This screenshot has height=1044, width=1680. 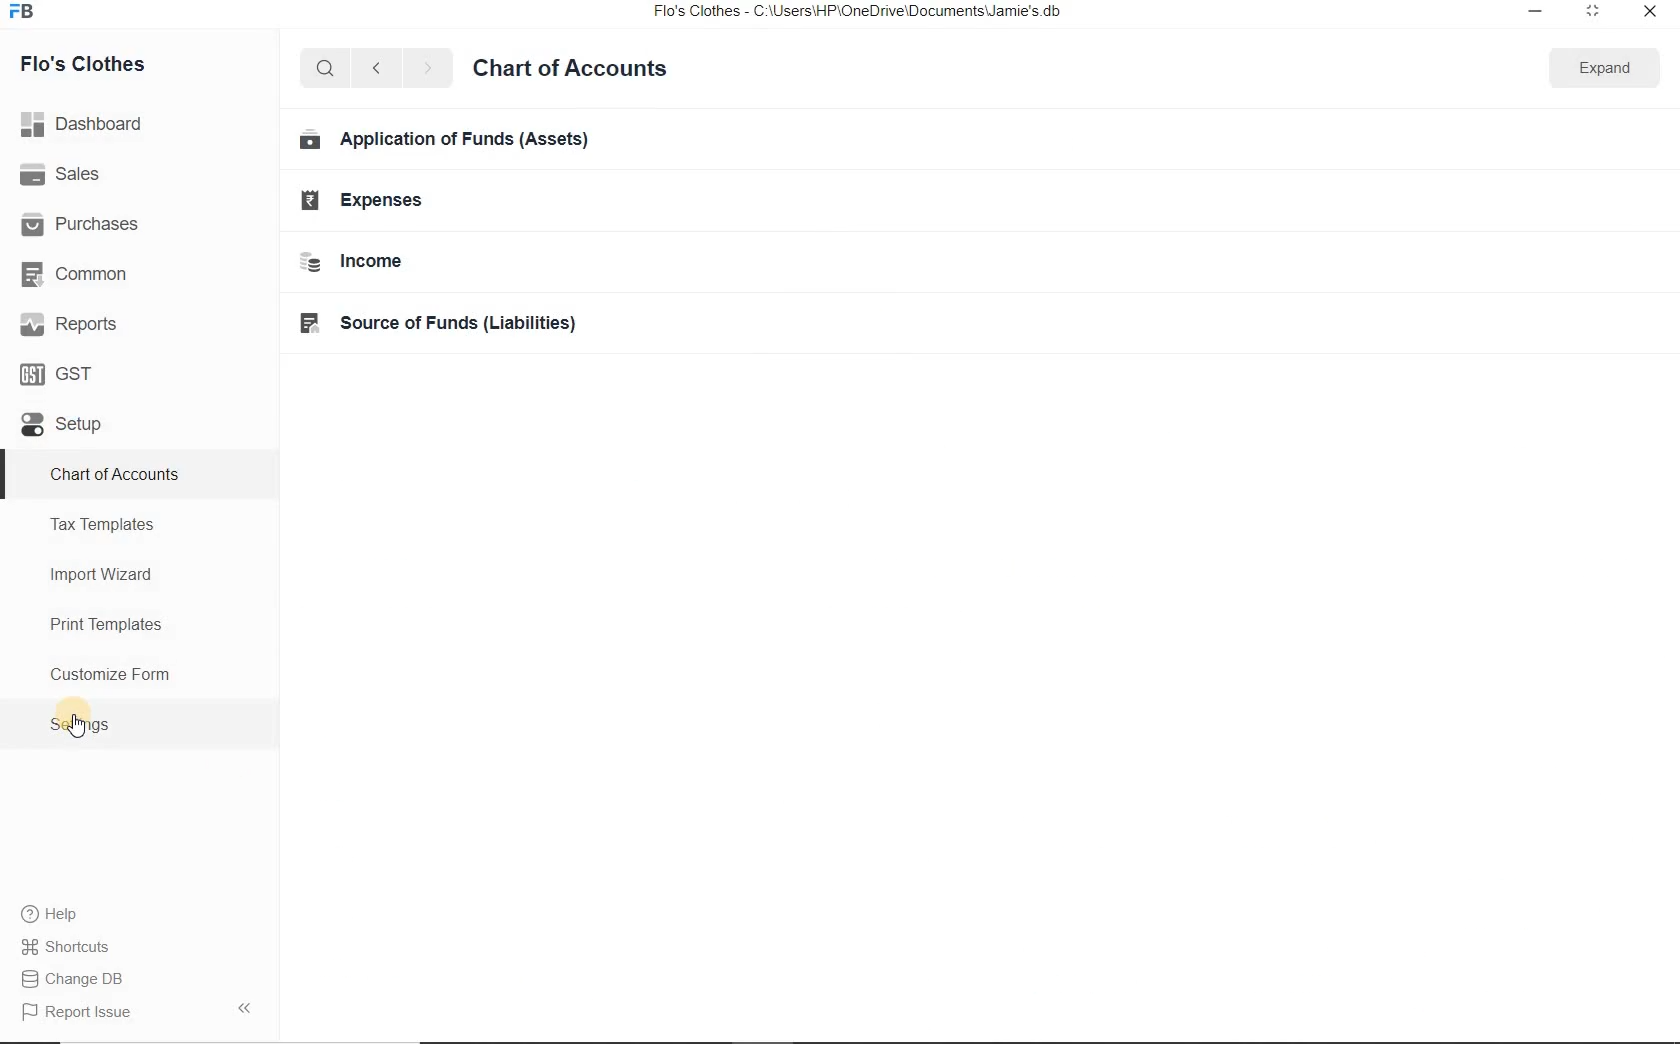 I want to click on GST, so click(x=55, y=375).